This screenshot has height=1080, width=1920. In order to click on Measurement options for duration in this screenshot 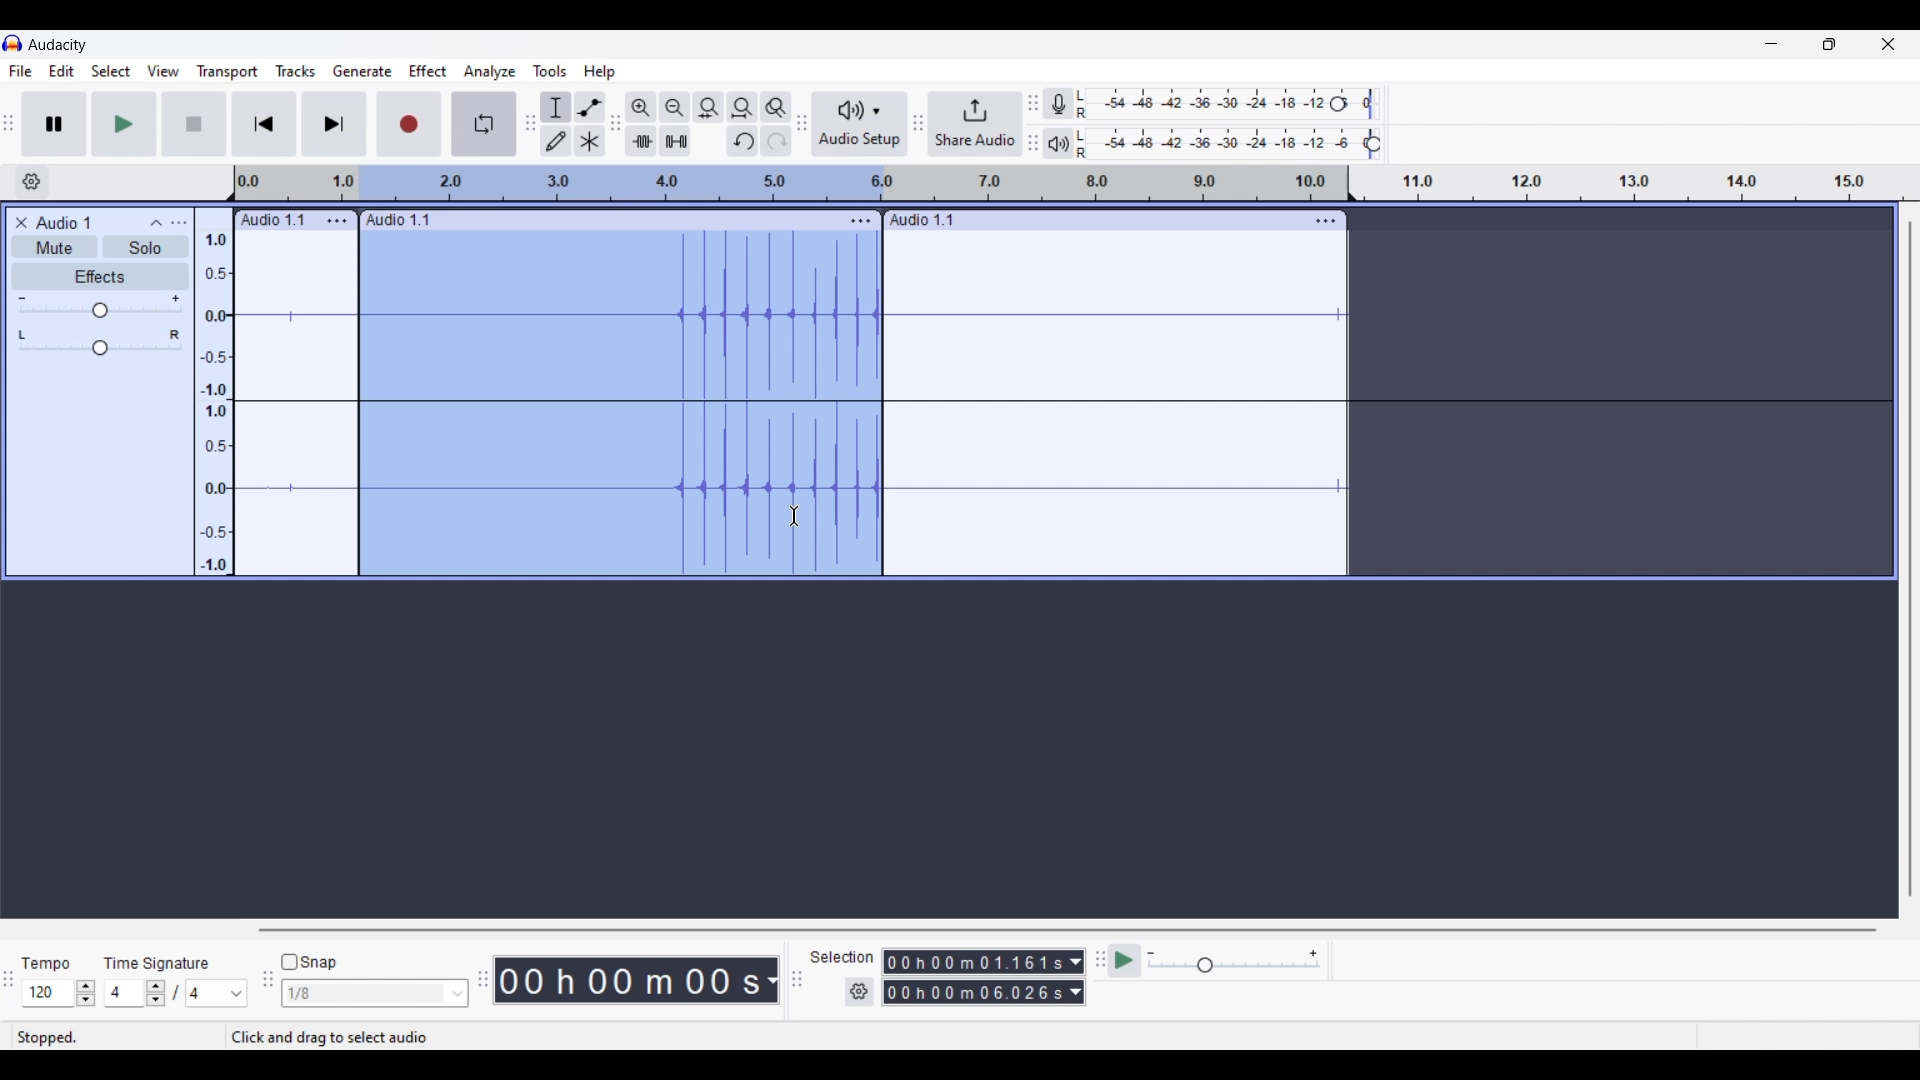, I will do `click(770, 981)`.